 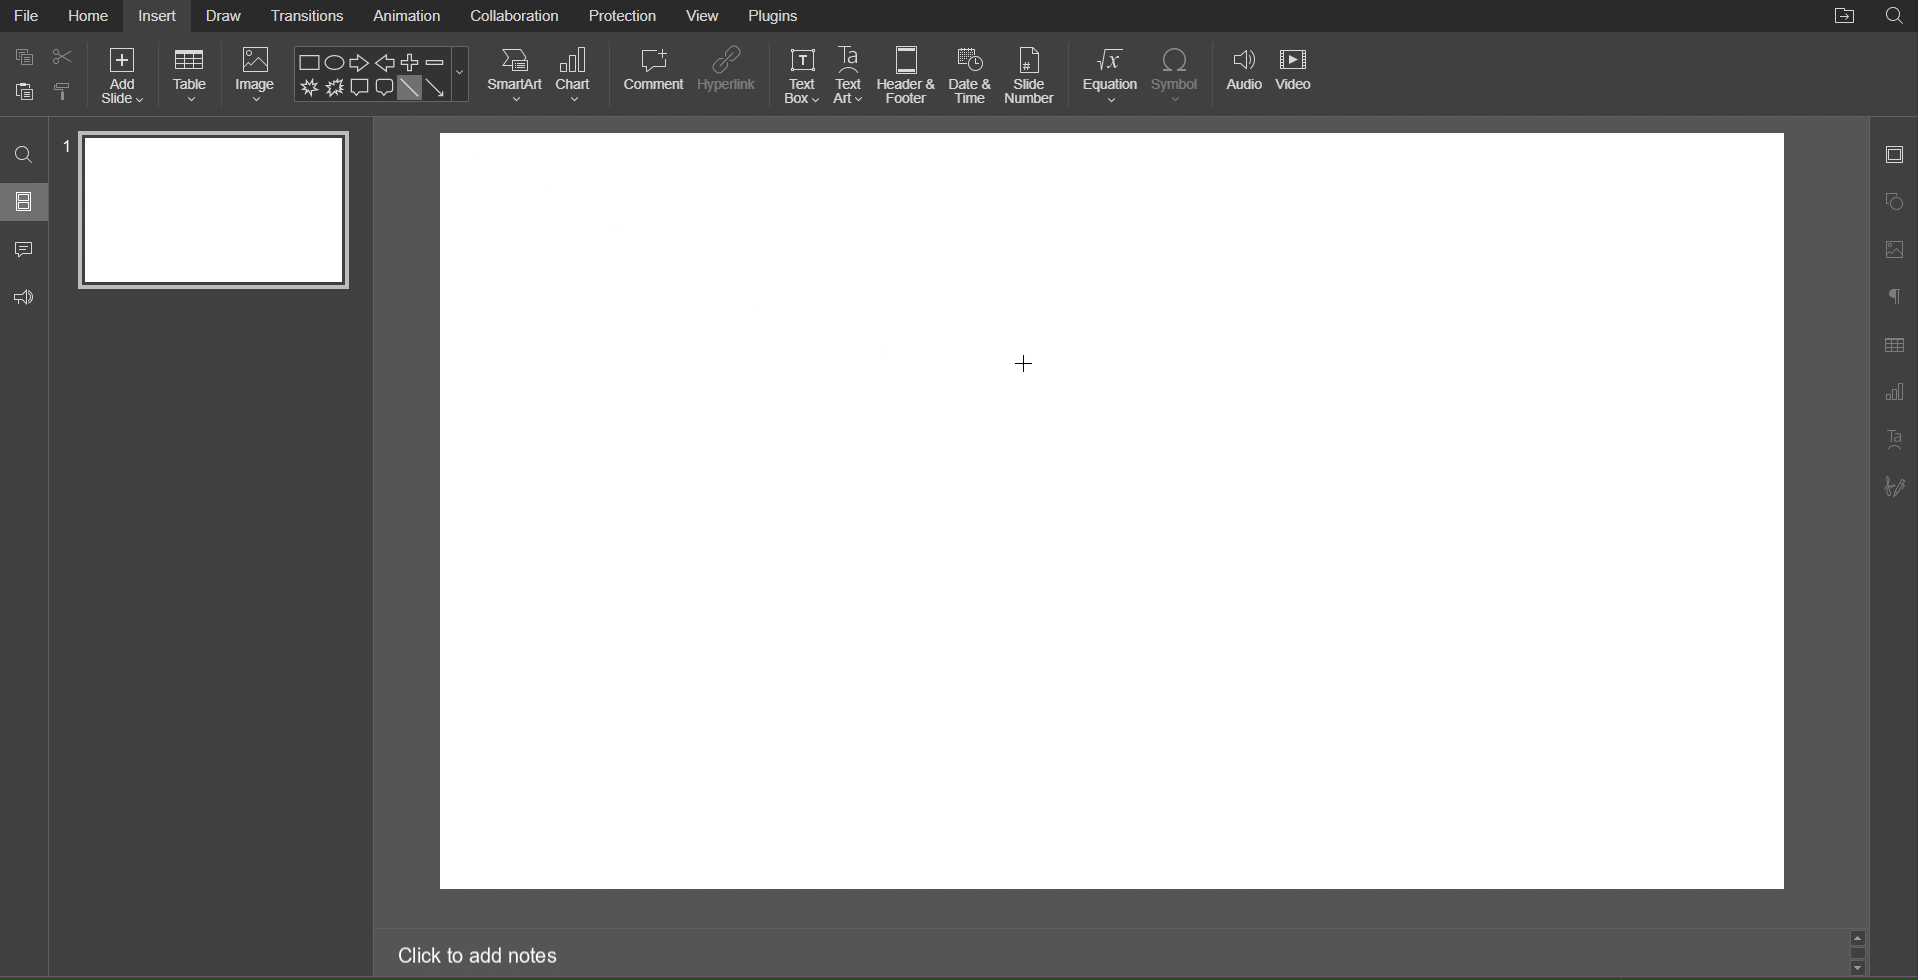 What do you see at coordinates (90, 15) in the screenshot?
I see `Home` at bounding box center [90, 15].